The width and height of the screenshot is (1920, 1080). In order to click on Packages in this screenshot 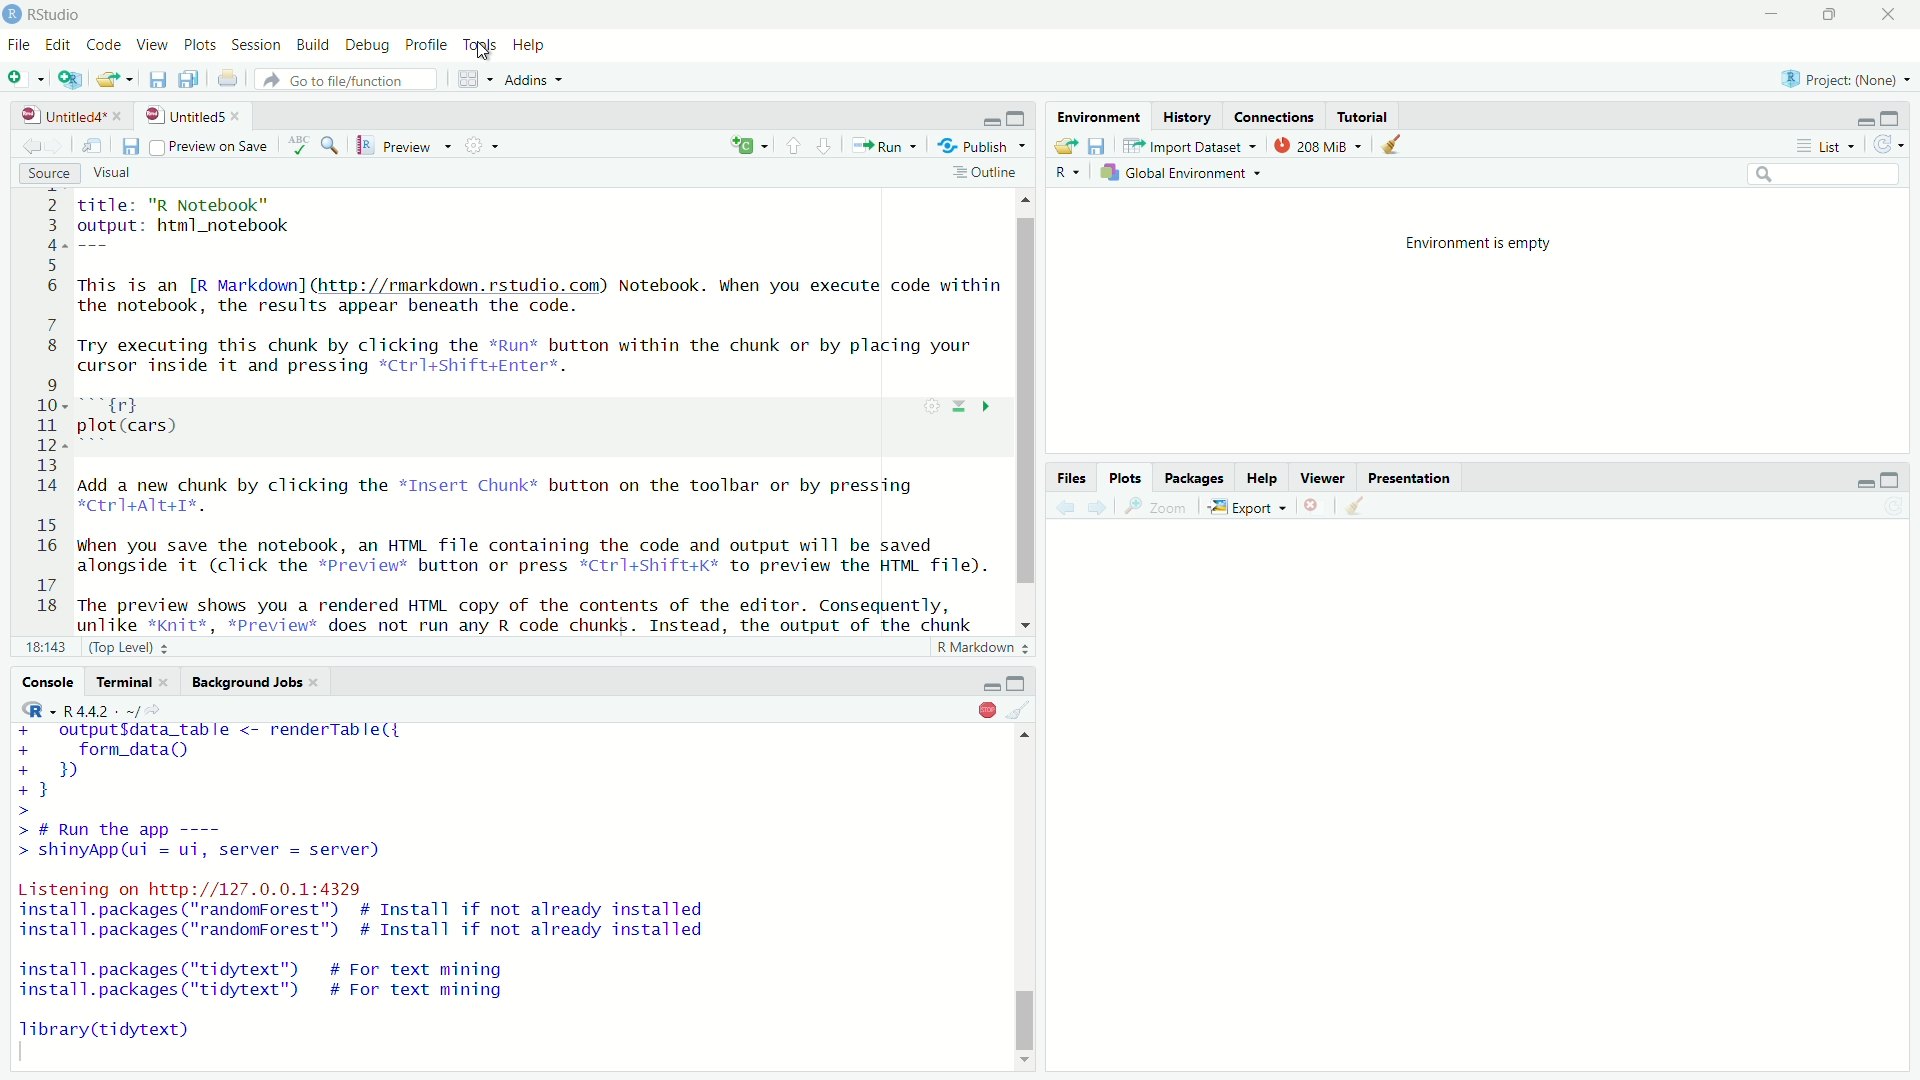, I will do `click(1196, 479)`.